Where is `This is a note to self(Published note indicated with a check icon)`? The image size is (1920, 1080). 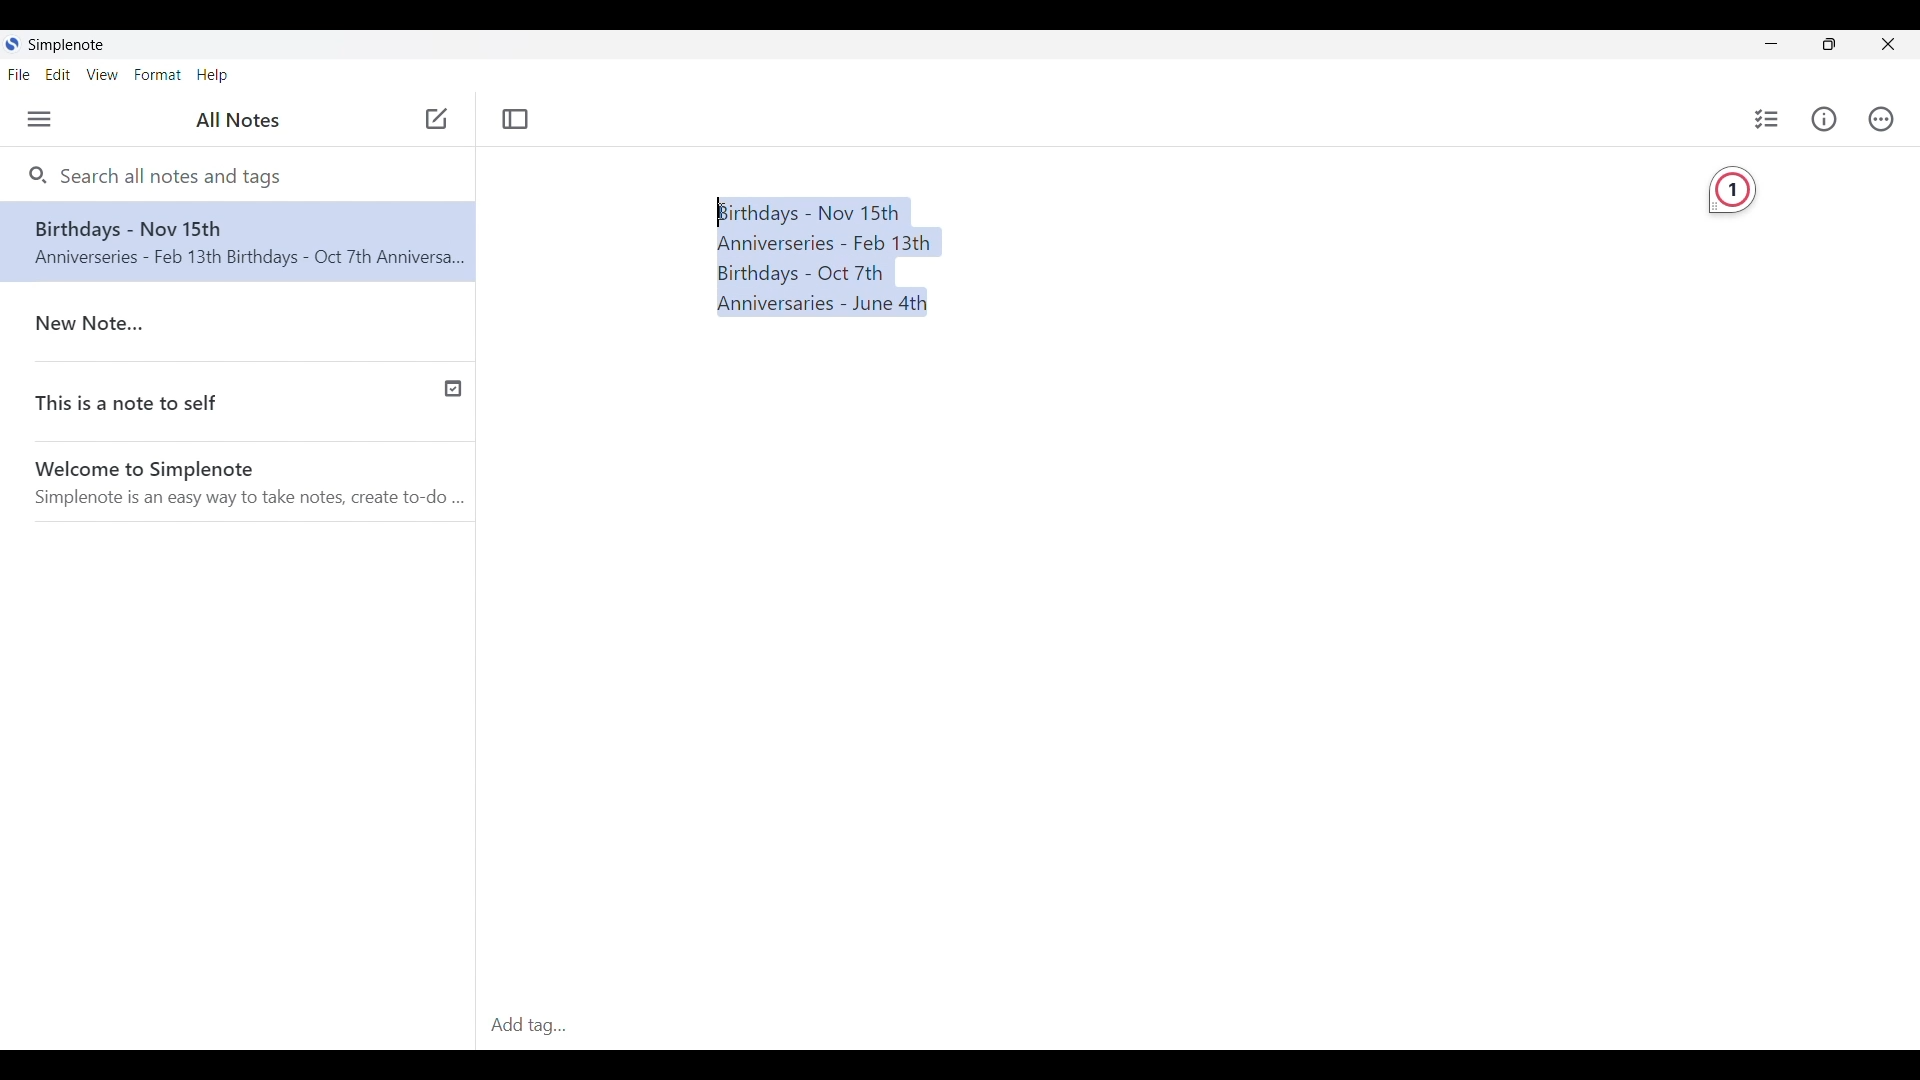 This is a note to self(Published note indicated with a check icon) is located at coordinates (239, 404).